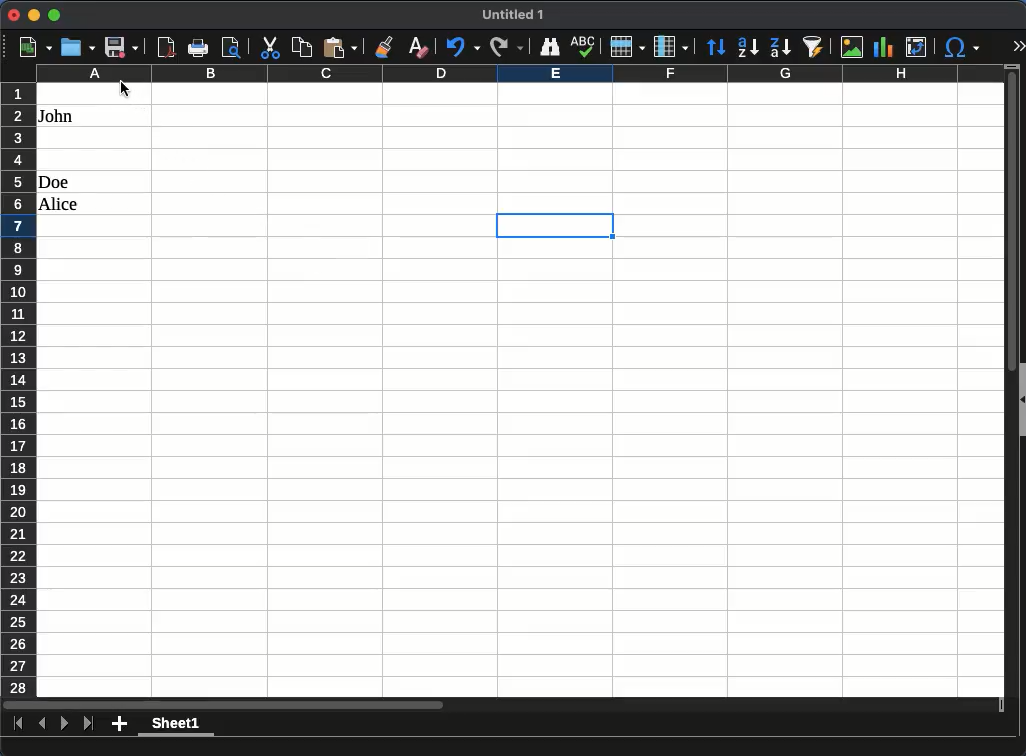 This screenshot has width=1026, height=756. I want to click on last sheet, so click(90, 724).